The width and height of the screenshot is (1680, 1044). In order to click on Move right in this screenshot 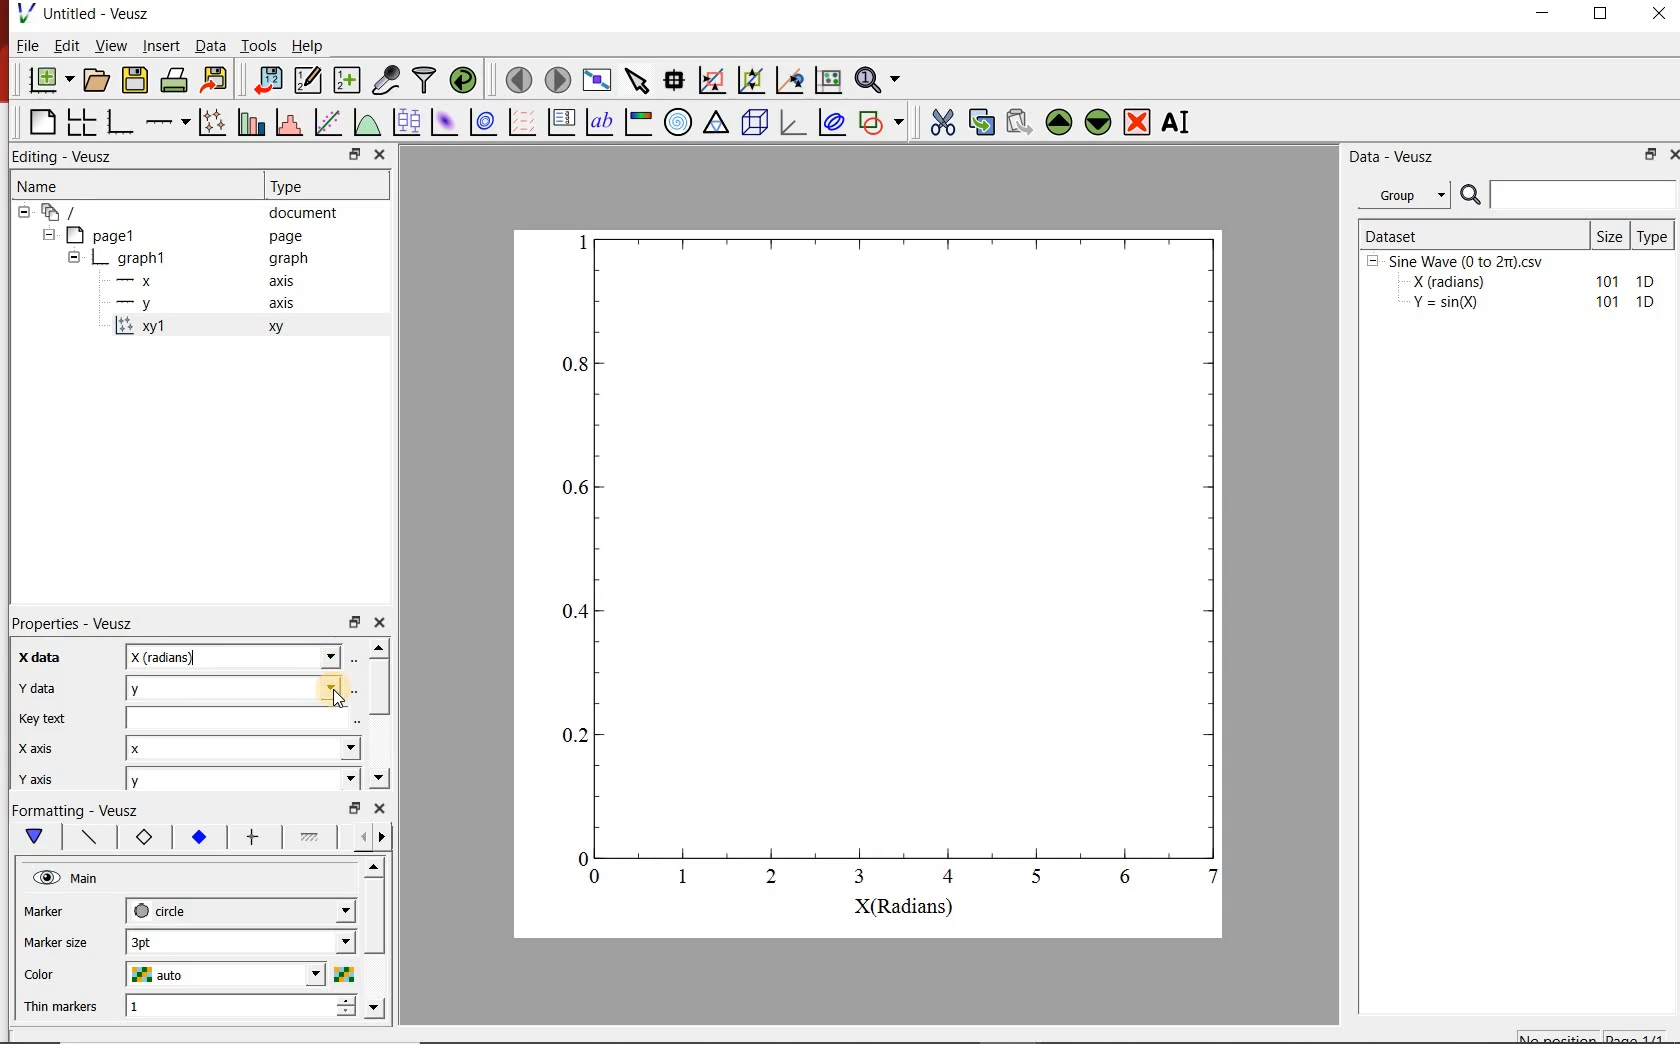, I will do `click(385, 837)`.